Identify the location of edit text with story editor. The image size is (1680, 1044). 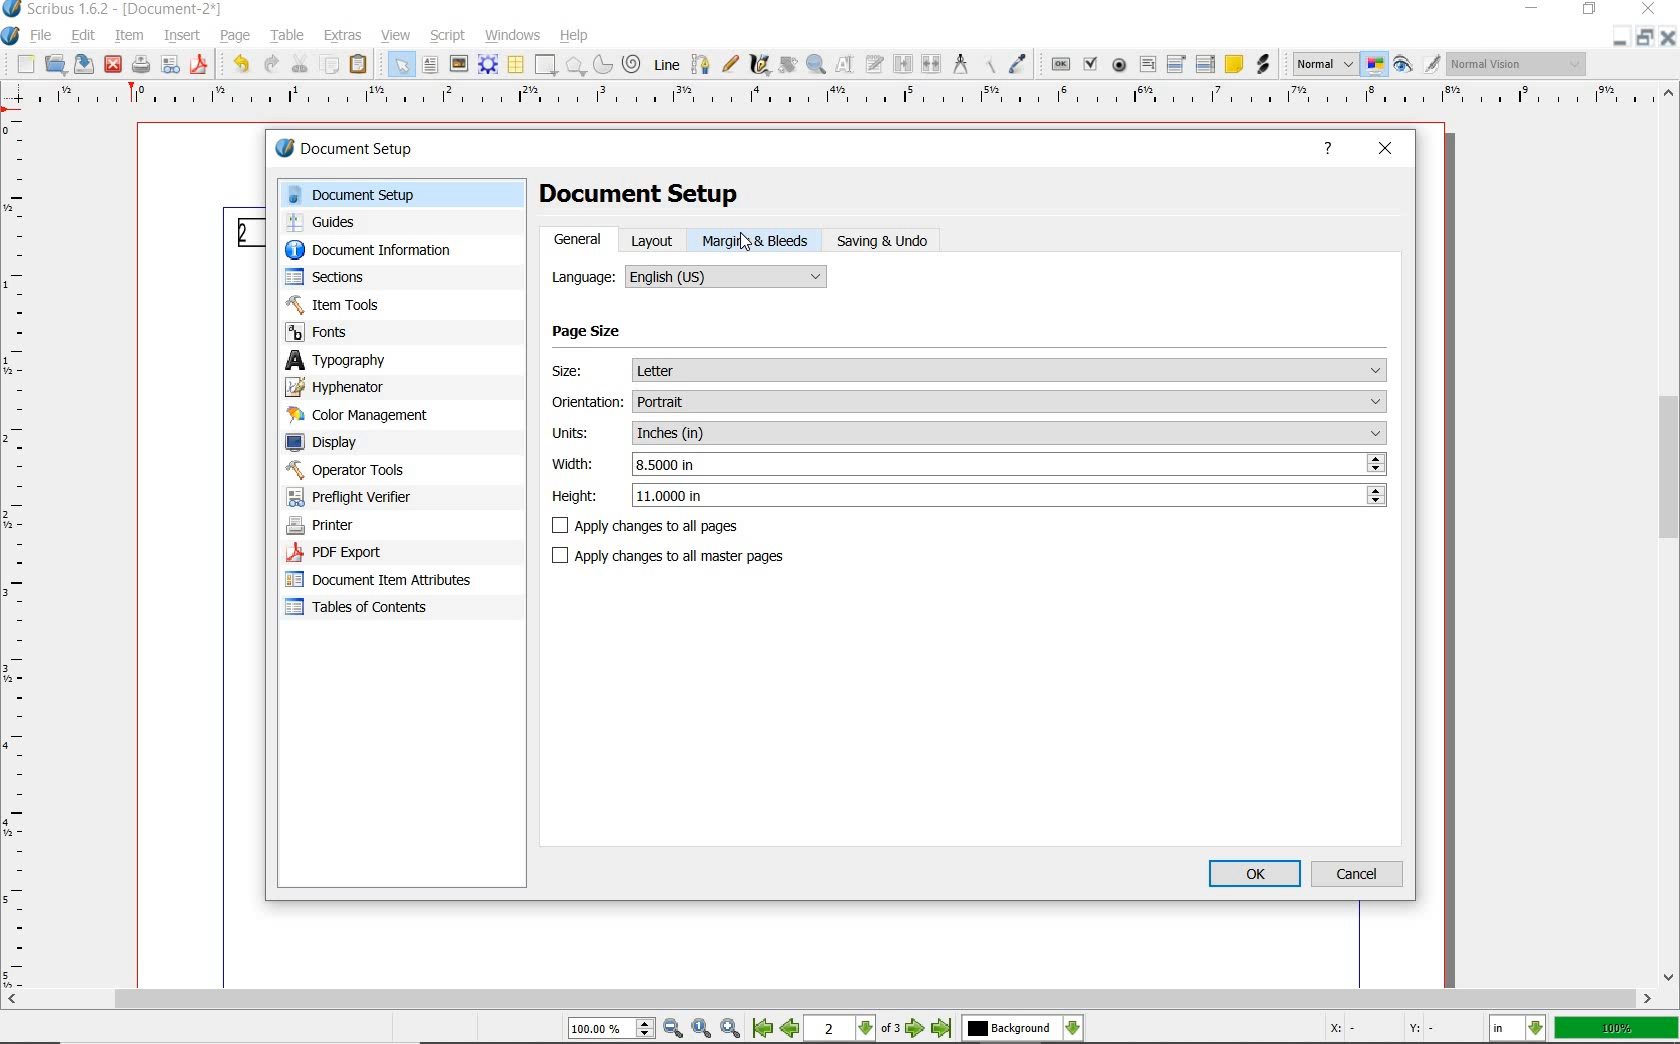
(875, 64).